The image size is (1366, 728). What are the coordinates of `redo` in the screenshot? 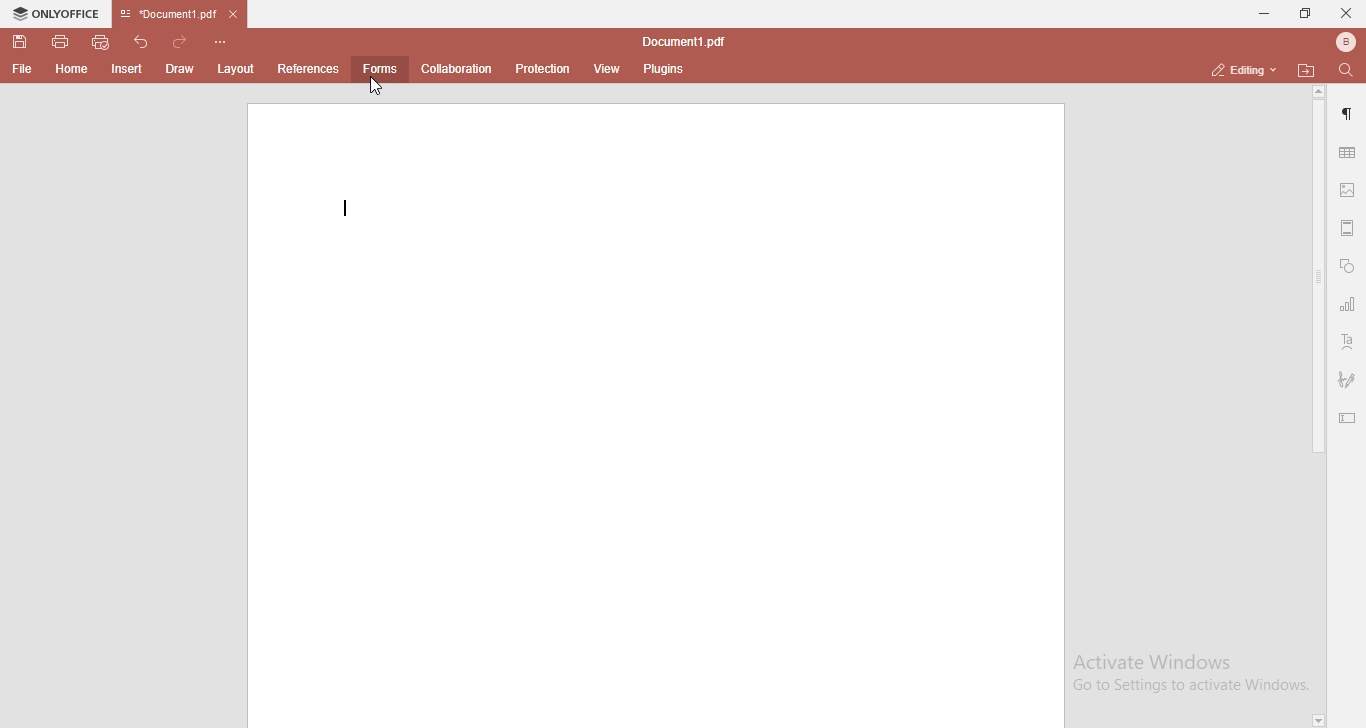 It's located at (184, 38).